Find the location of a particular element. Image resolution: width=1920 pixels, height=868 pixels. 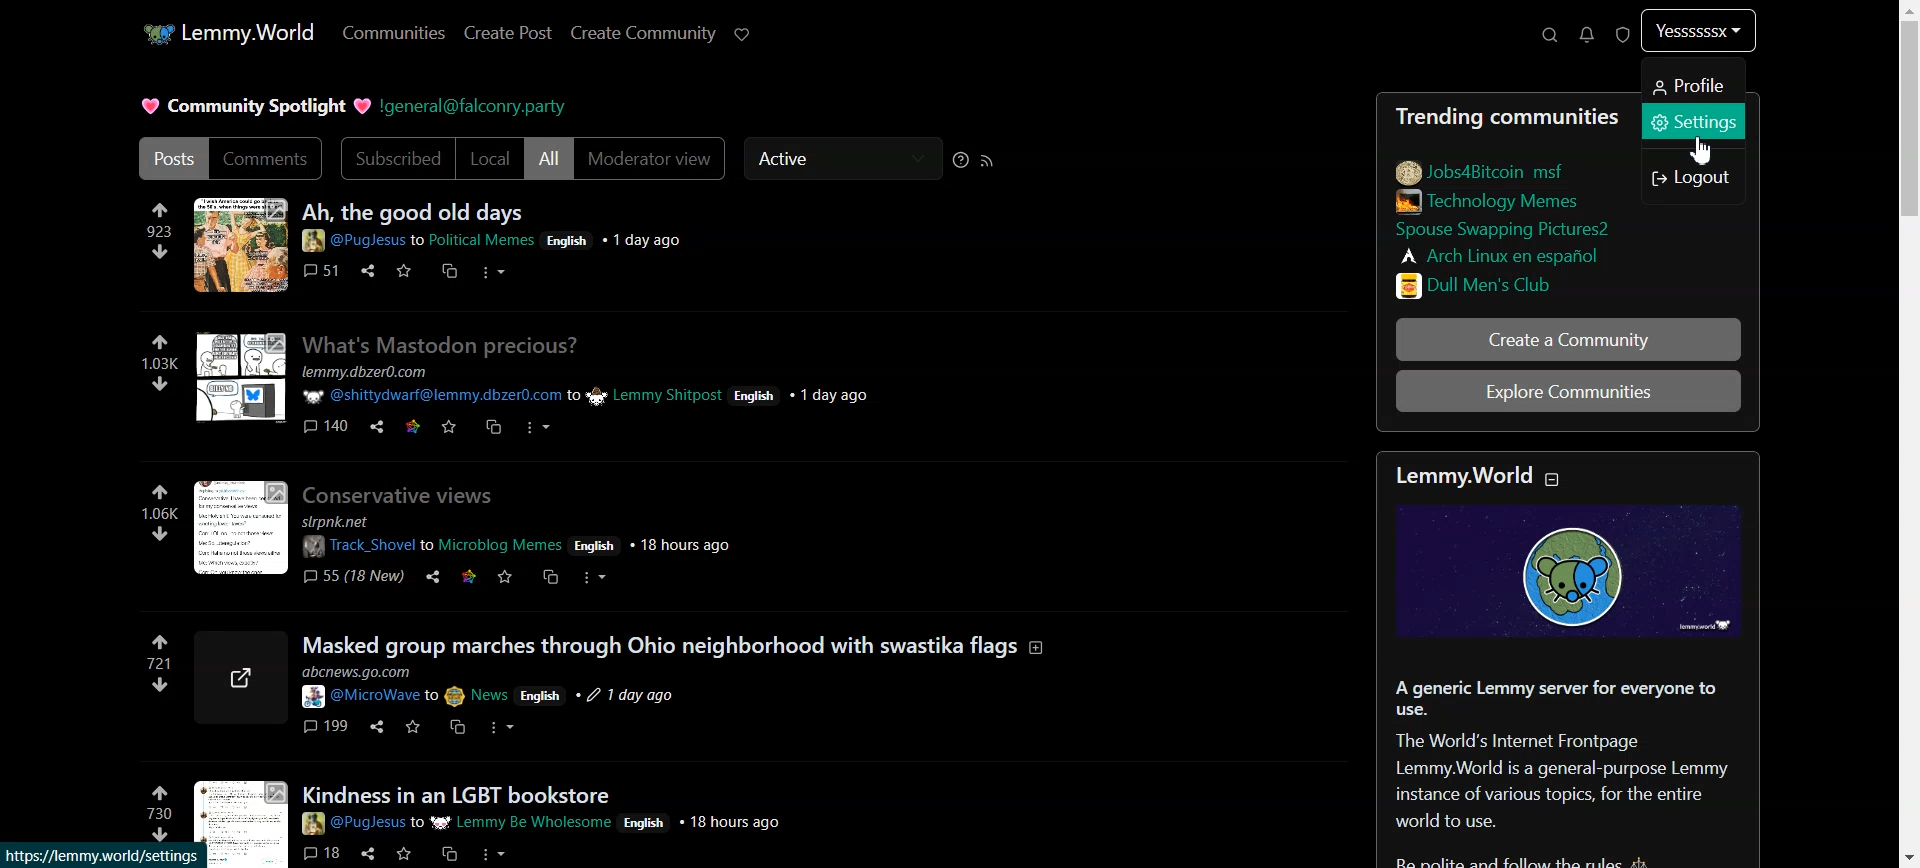

 is located at coordinates (465, 796).